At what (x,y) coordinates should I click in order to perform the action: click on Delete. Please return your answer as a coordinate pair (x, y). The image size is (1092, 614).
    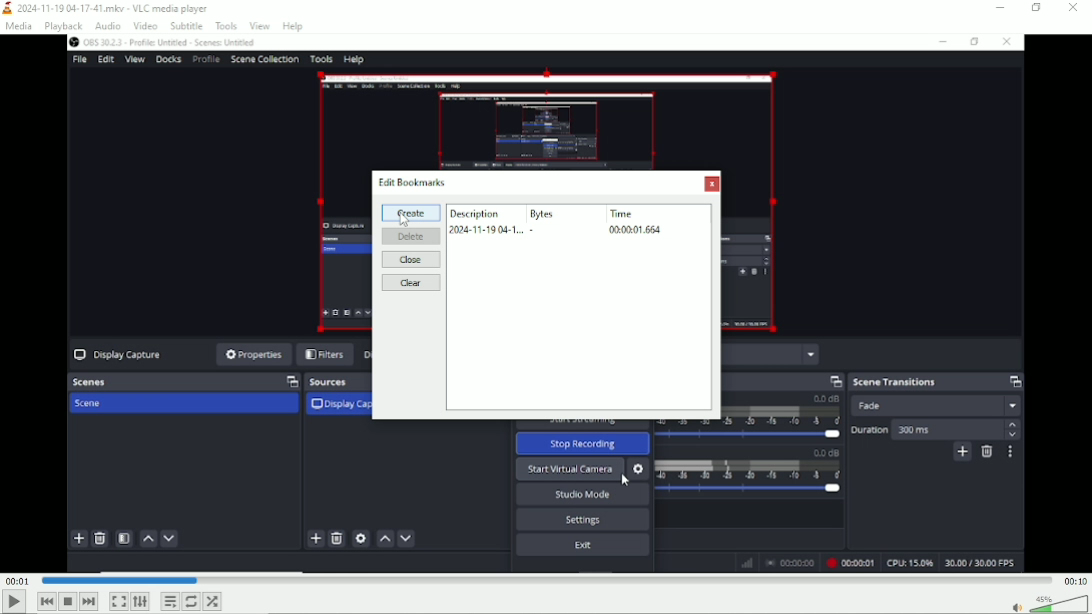
    Looking at the image, I should click on (412, 236).